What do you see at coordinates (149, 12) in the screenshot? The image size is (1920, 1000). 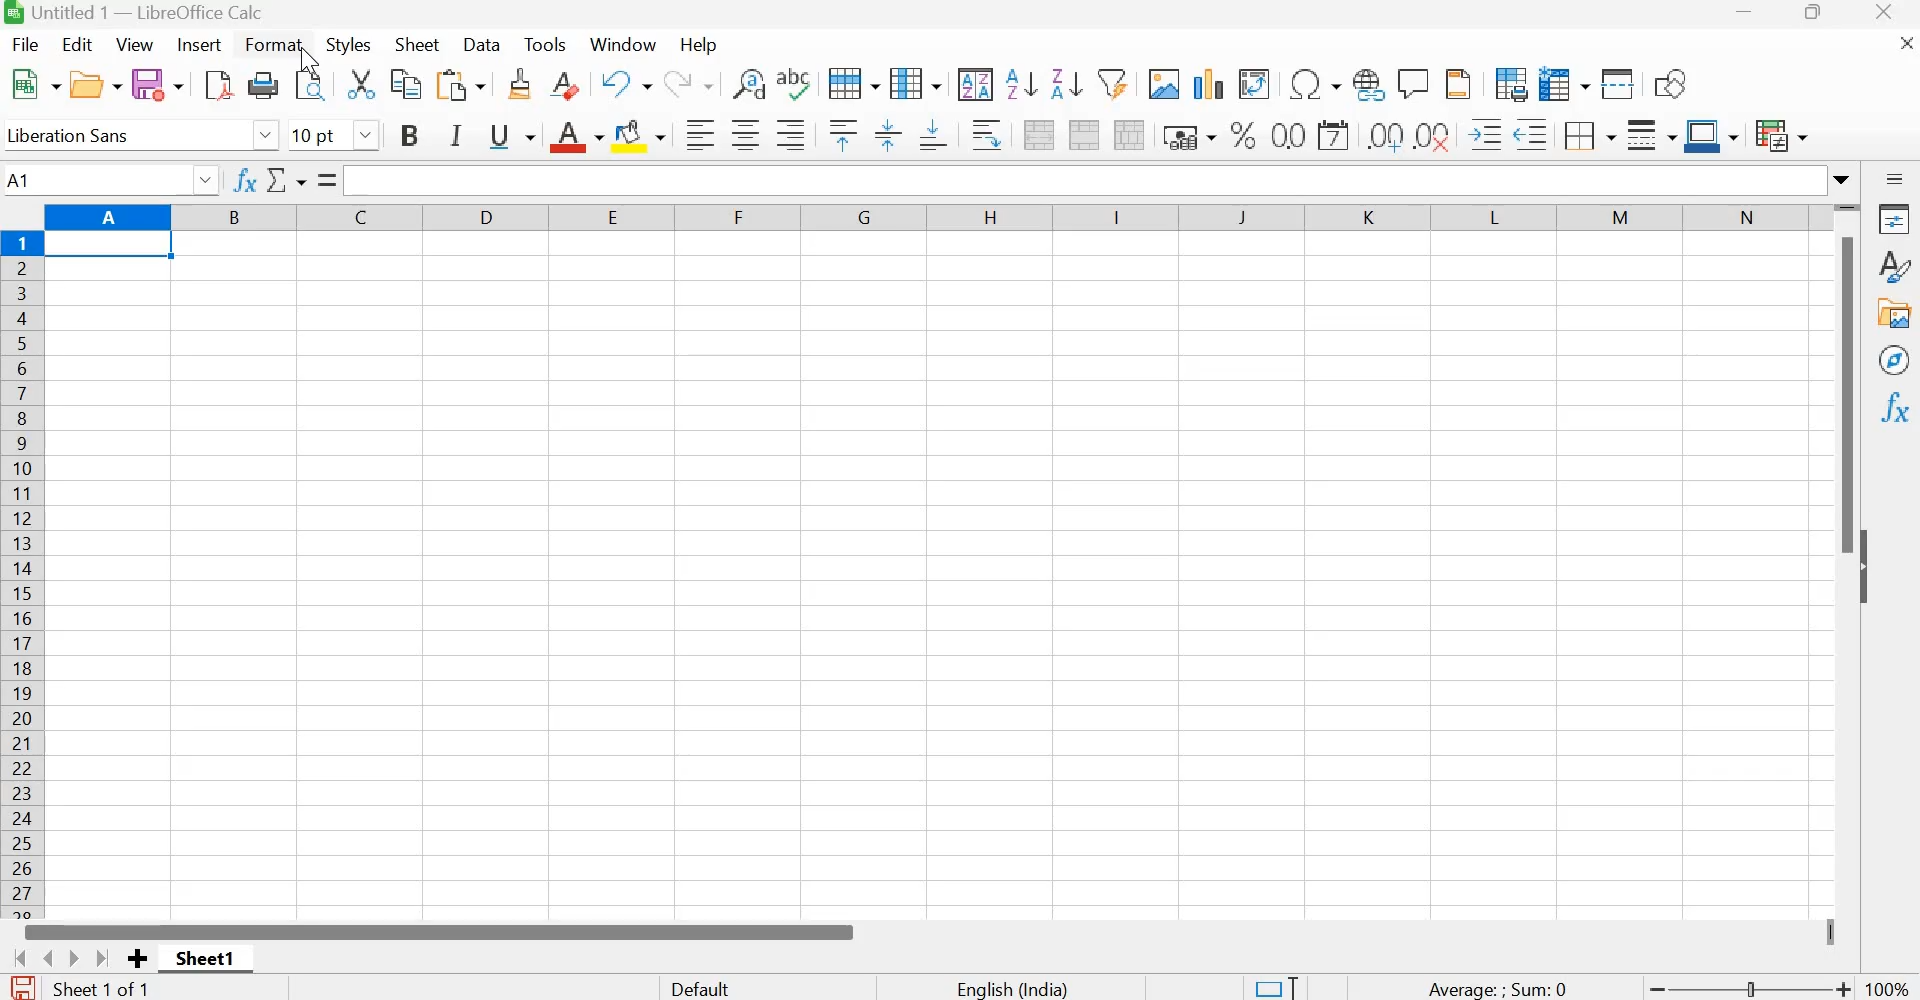 I see `Untitled 1 - LibreOffice Calc` at bounding box center [149, 12].